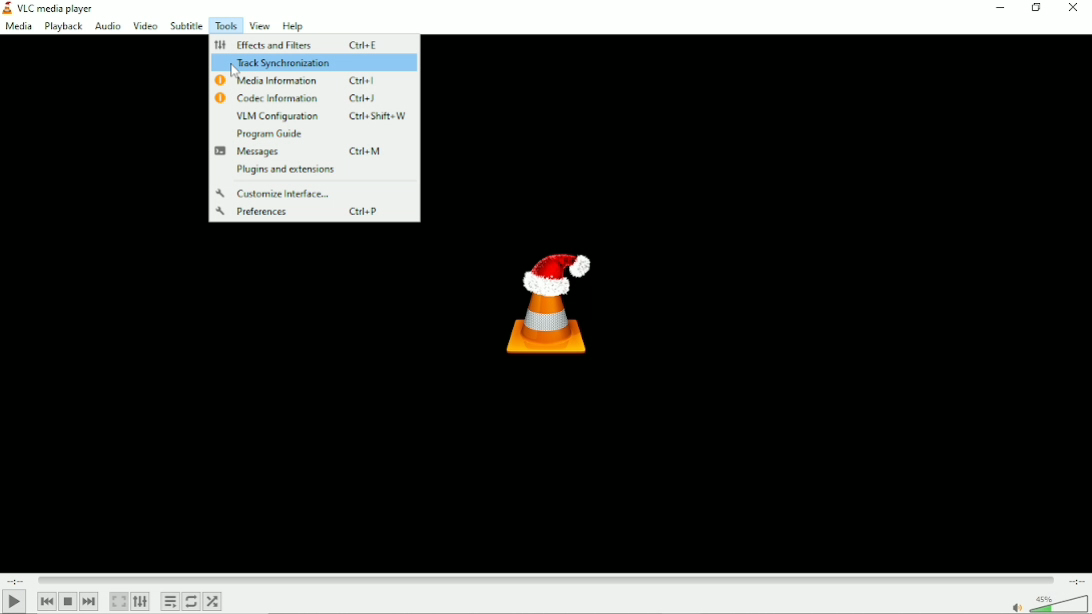 The width and height of the screenshot is (1092, 614). Describe the element at coordinates (1074, 12) in the screenshot. I see `Close` at that location.